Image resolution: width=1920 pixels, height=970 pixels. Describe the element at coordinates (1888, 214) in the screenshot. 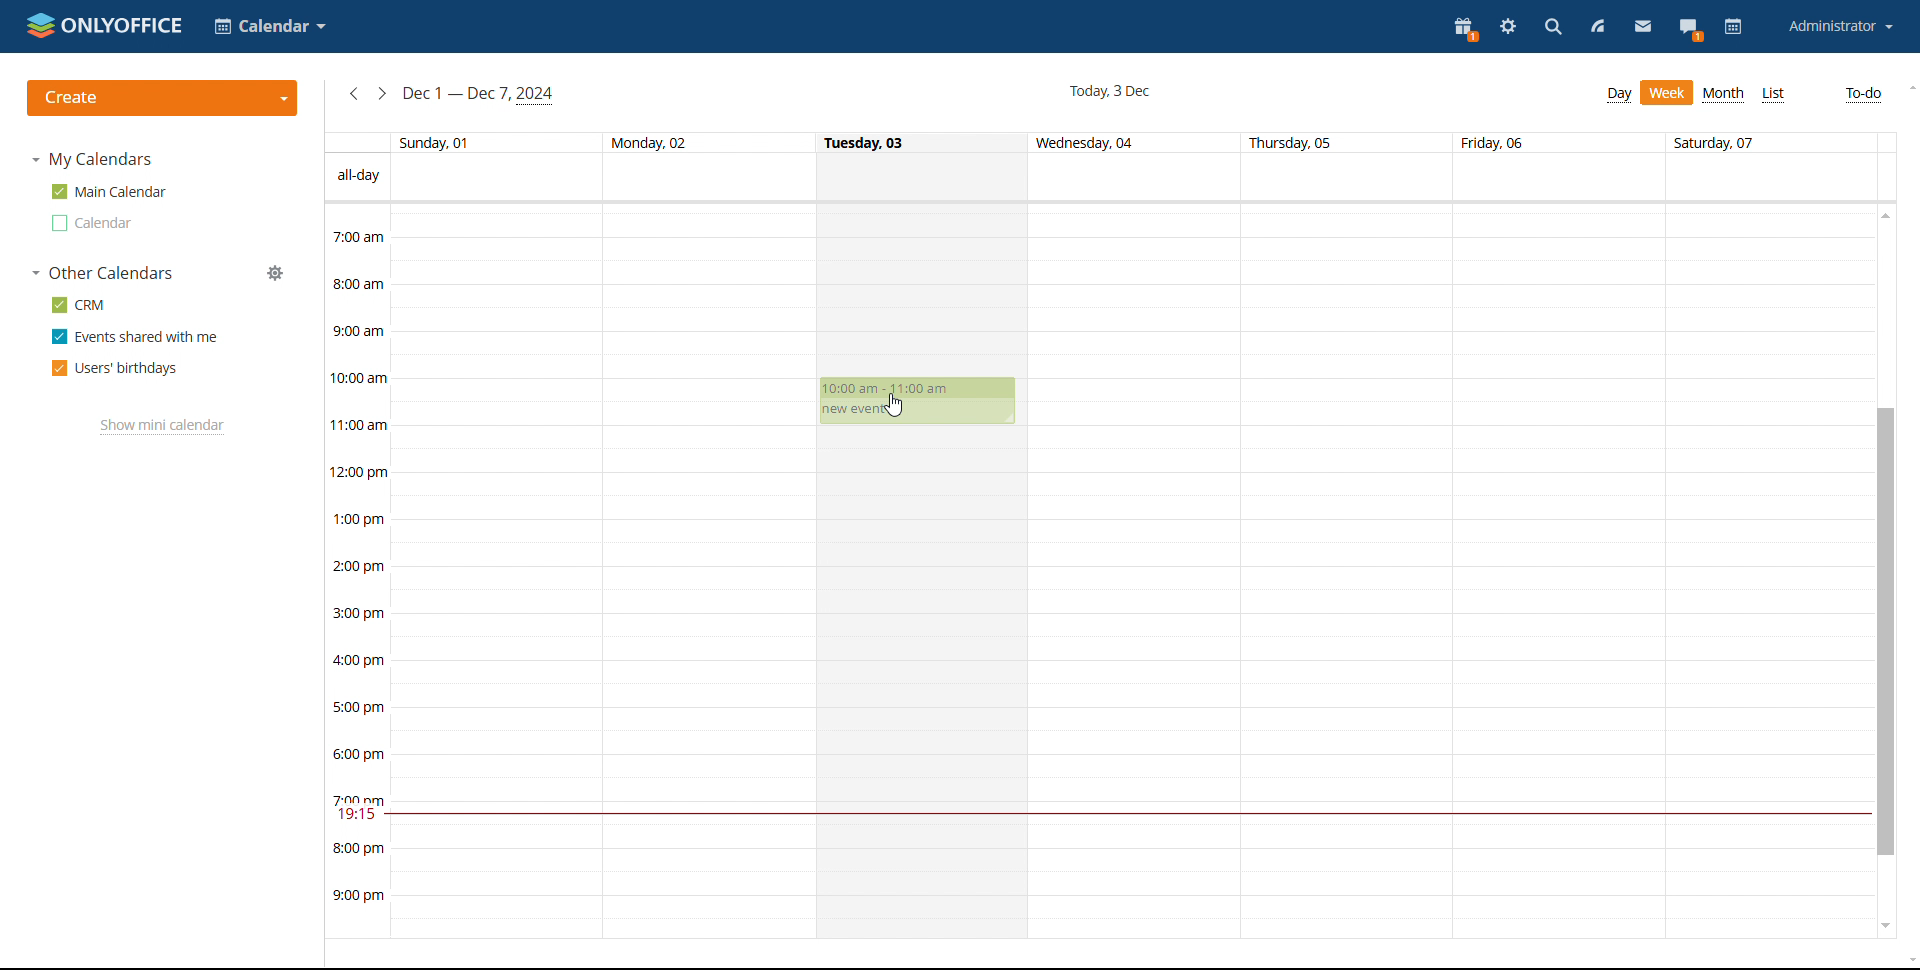

I see `scroll  up` at that location.